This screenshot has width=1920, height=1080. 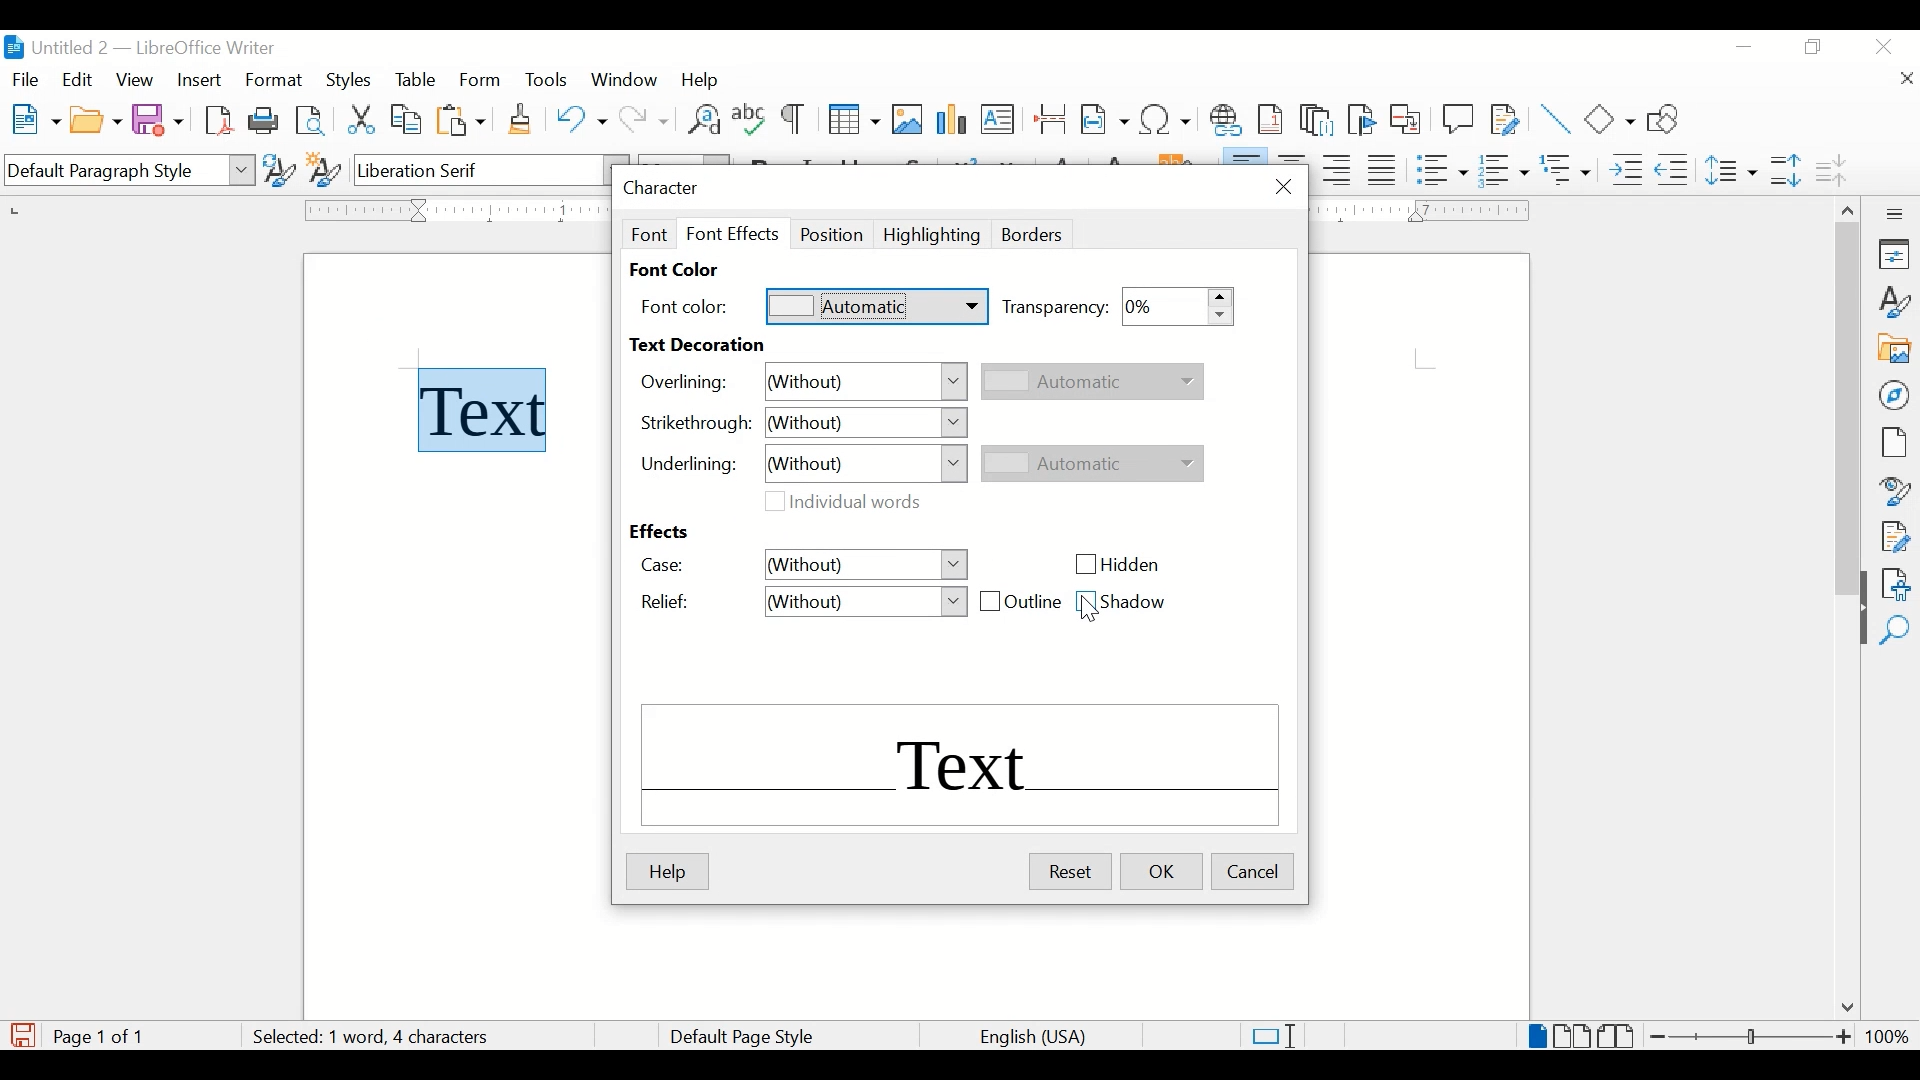 What do you see at coordinates (1253, 871) in the screenshot?
I see `cancel` at bounding box center [1253, 871].